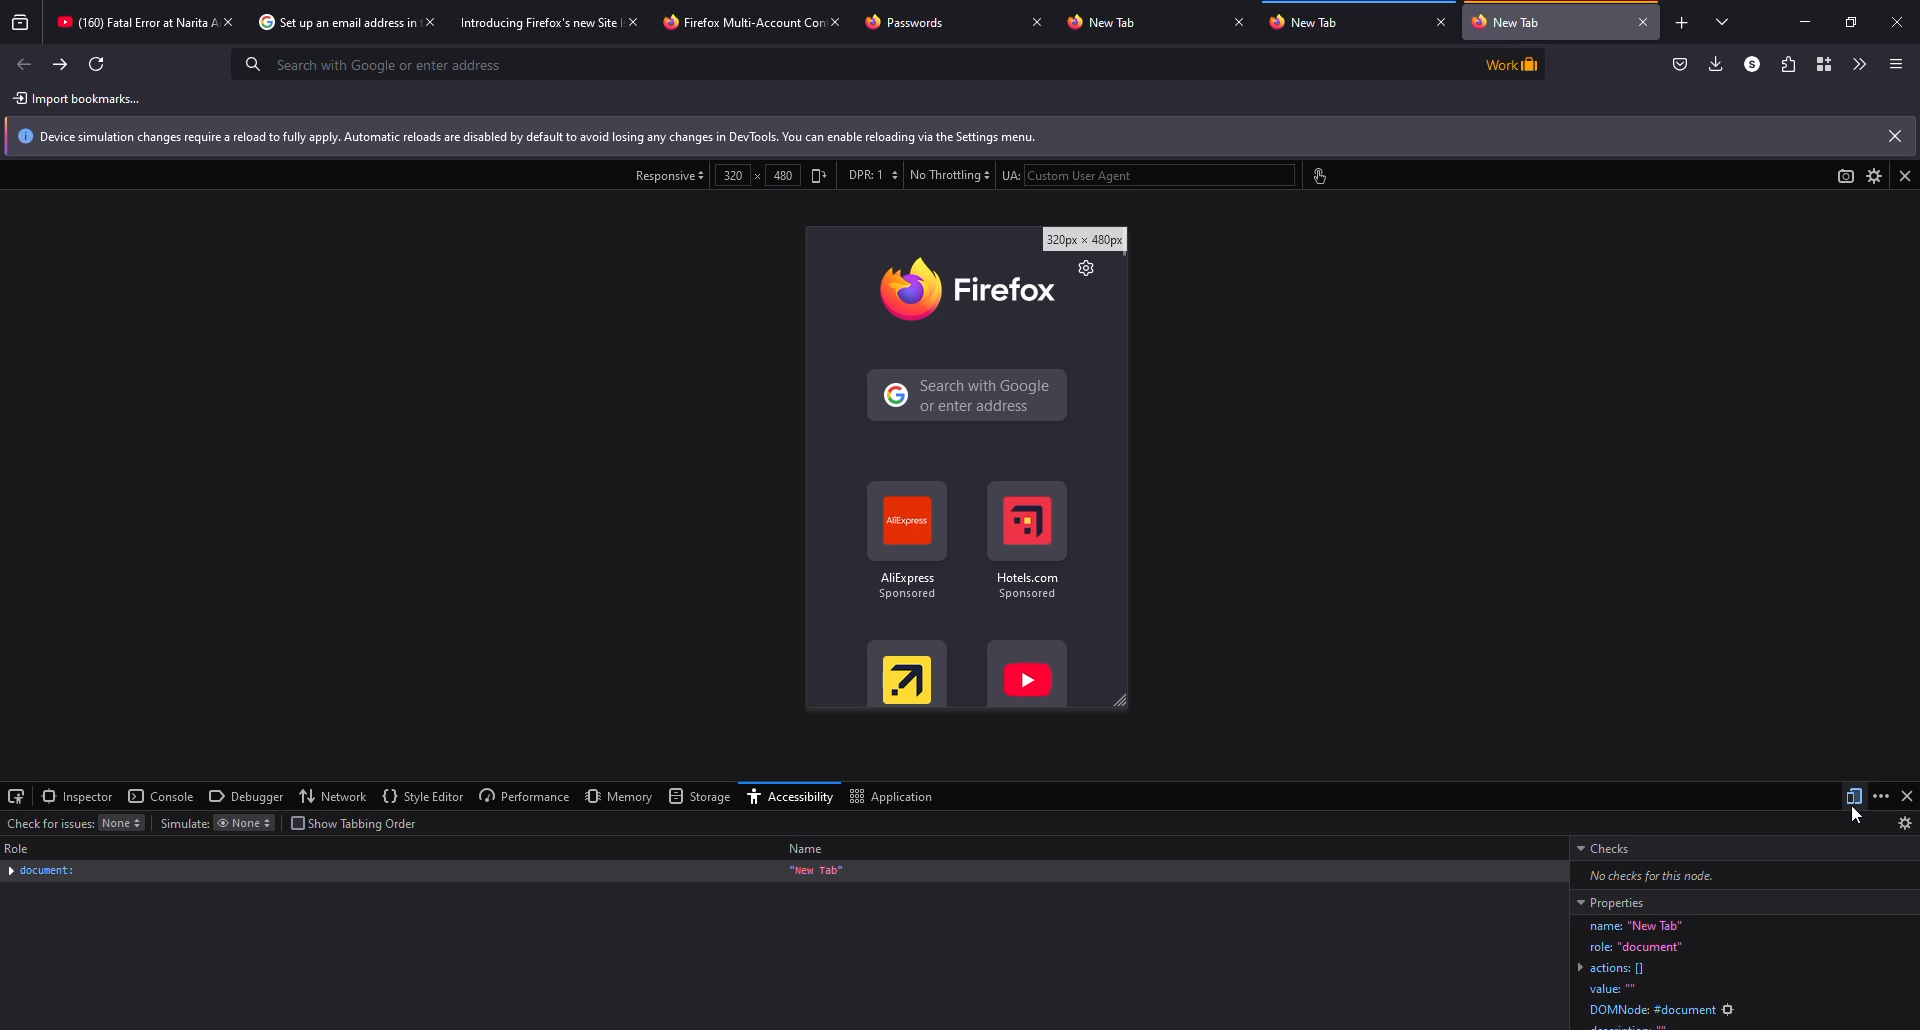 This screenshot has height=1030, width=1920. Describe the element at coordinates (1748, 64) in the screenshot. I see `profile` at that location.